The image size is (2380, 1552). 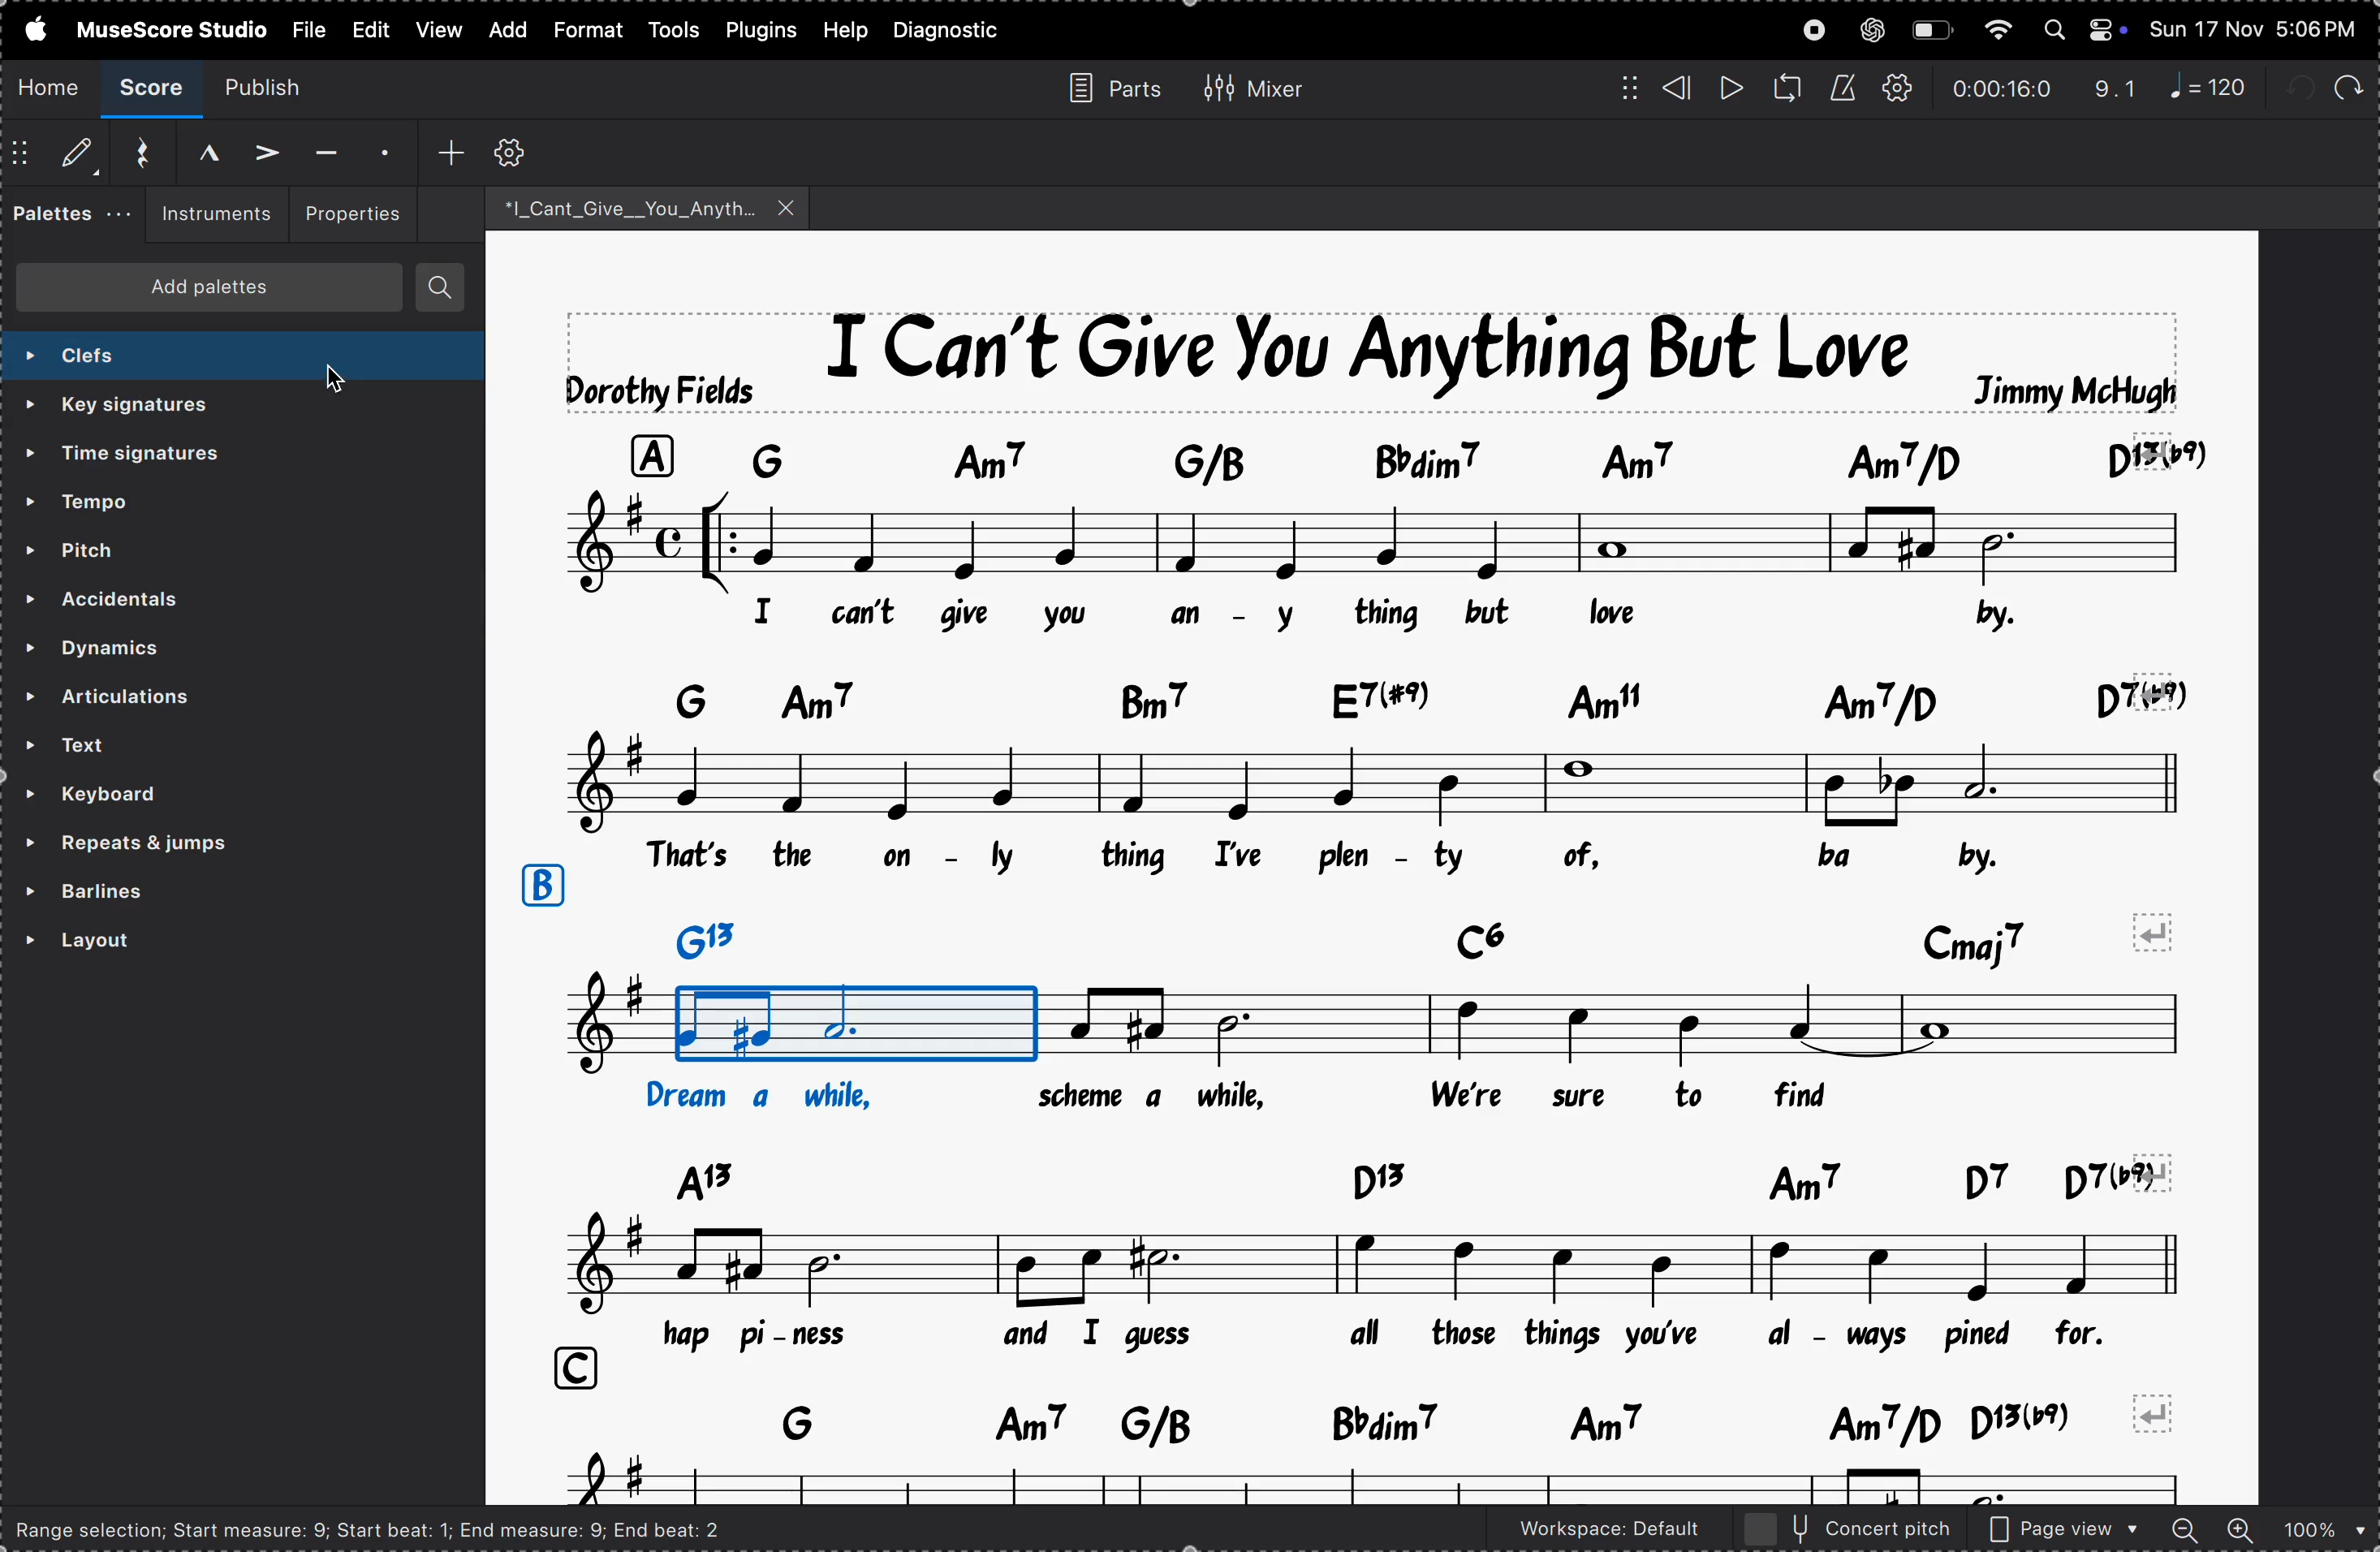 I want to click on revert, so click(x=2159, y=1412).